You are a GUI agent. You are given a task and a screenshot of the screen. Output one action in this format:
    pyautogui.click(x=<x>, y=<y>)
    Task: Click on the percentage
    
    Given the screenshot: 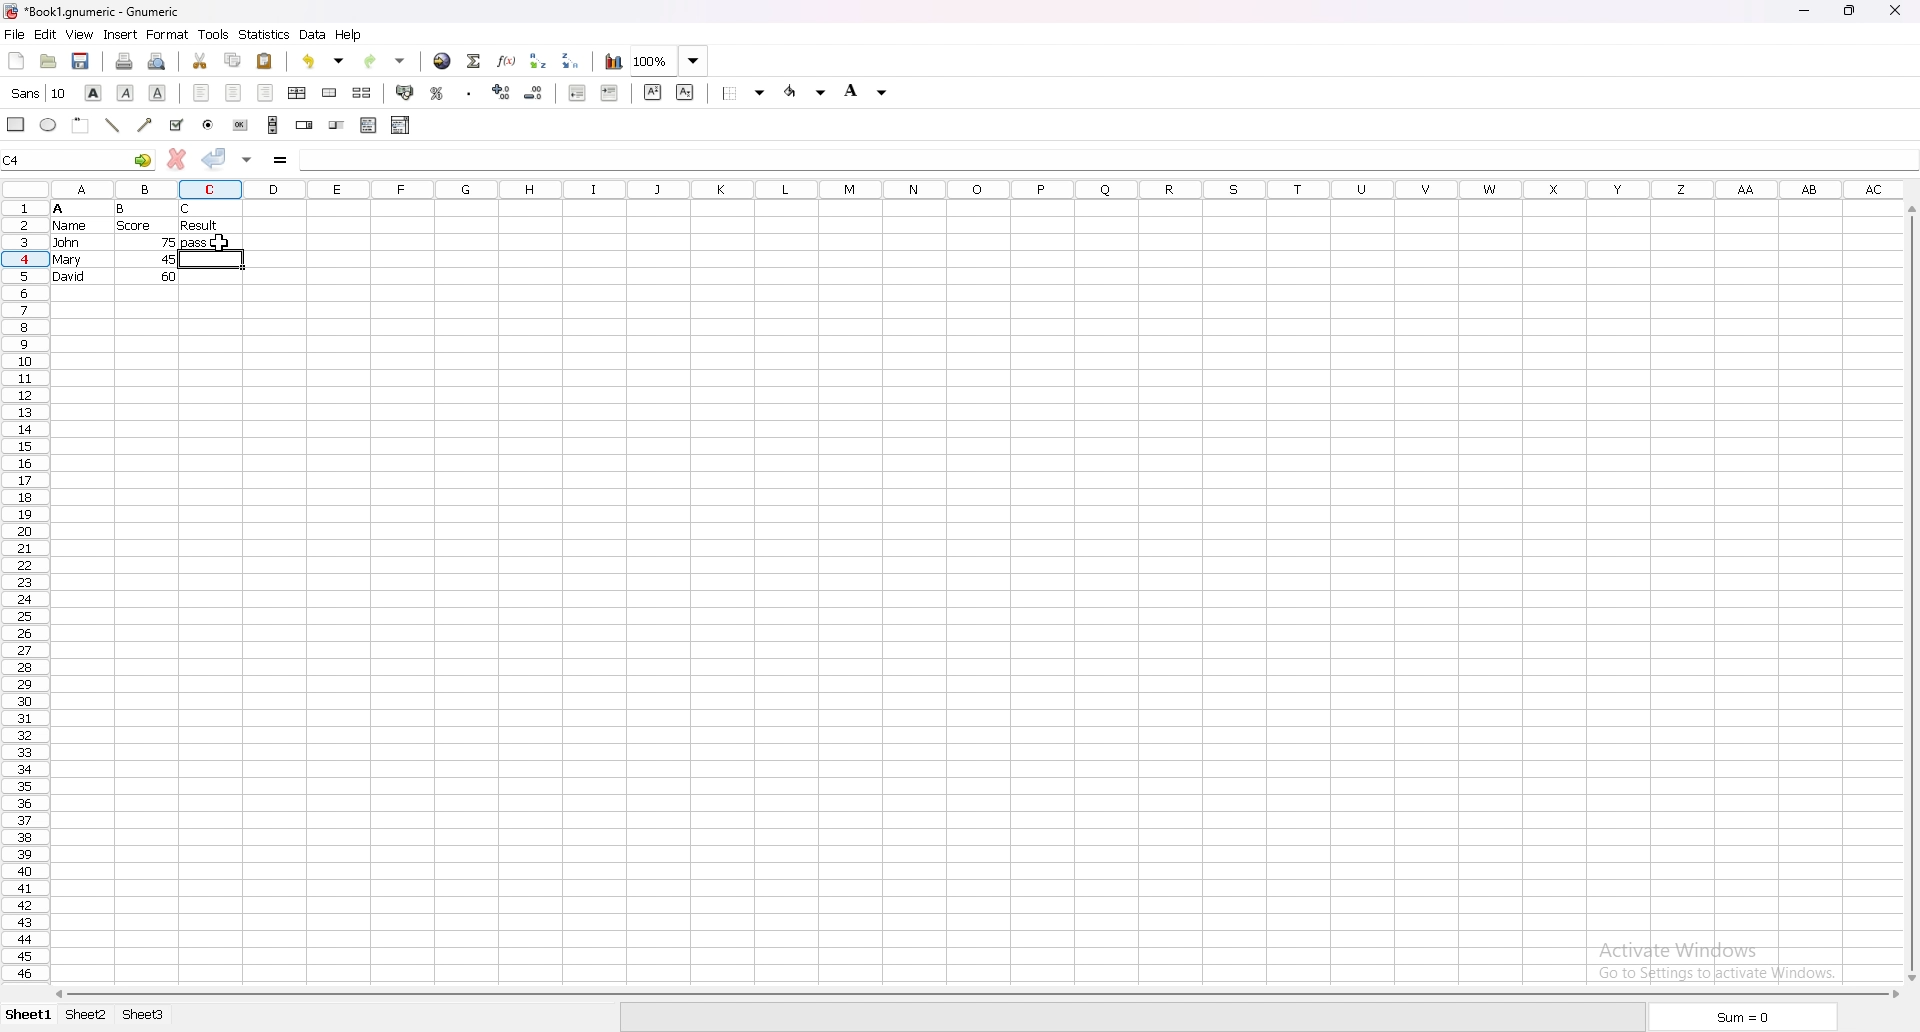 What is the action you would take?
    pyautogui.click(x=438, y=94)
    